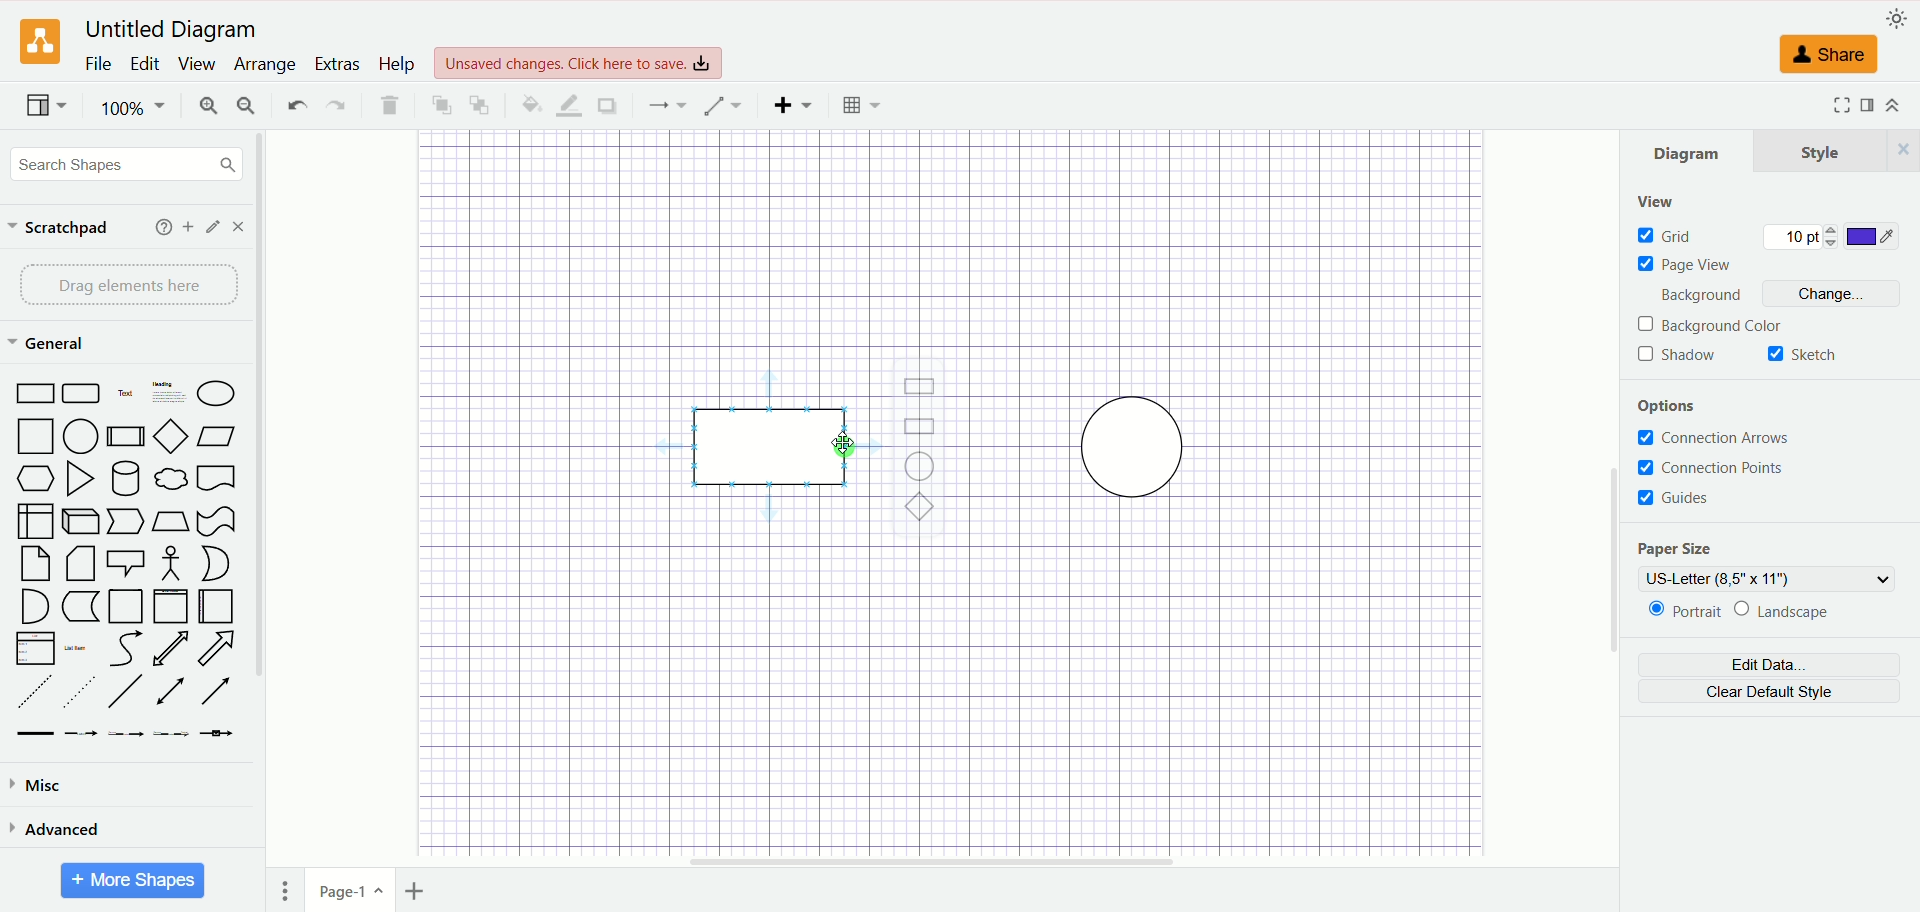 The height and width of the screenshot is (912, 1920). Describe the element at coordinates (34, 648) in the screenshot. I see `Item List` at that location.